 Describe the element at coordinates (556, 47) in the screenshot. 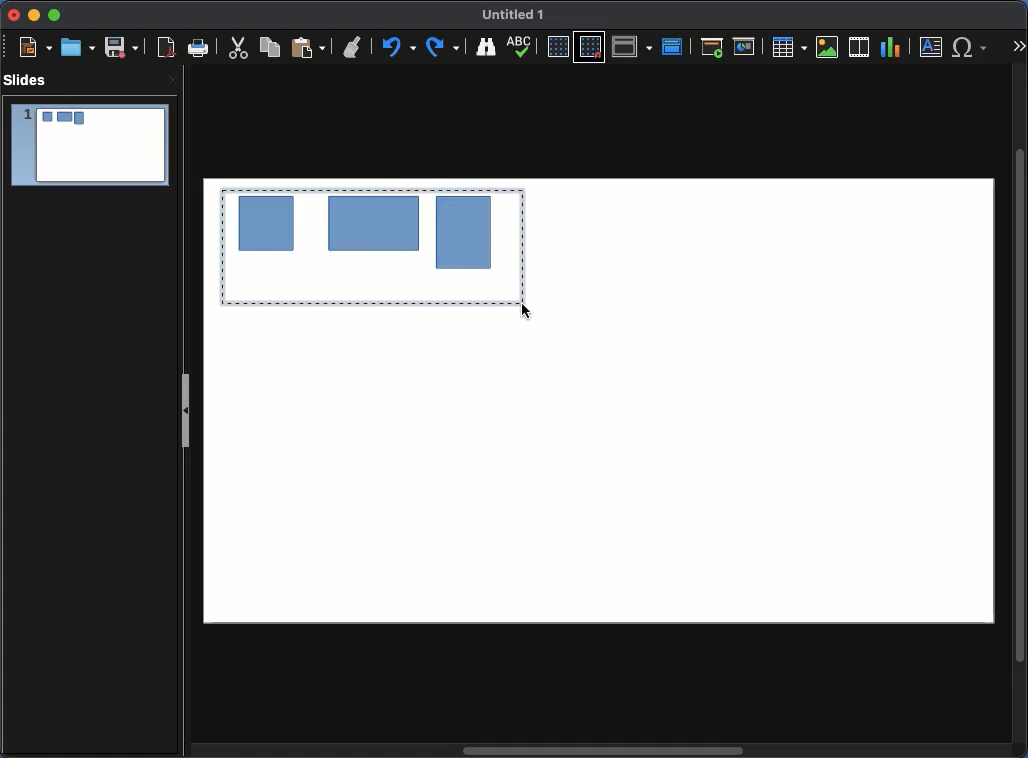

I see `Display grid` at that location.